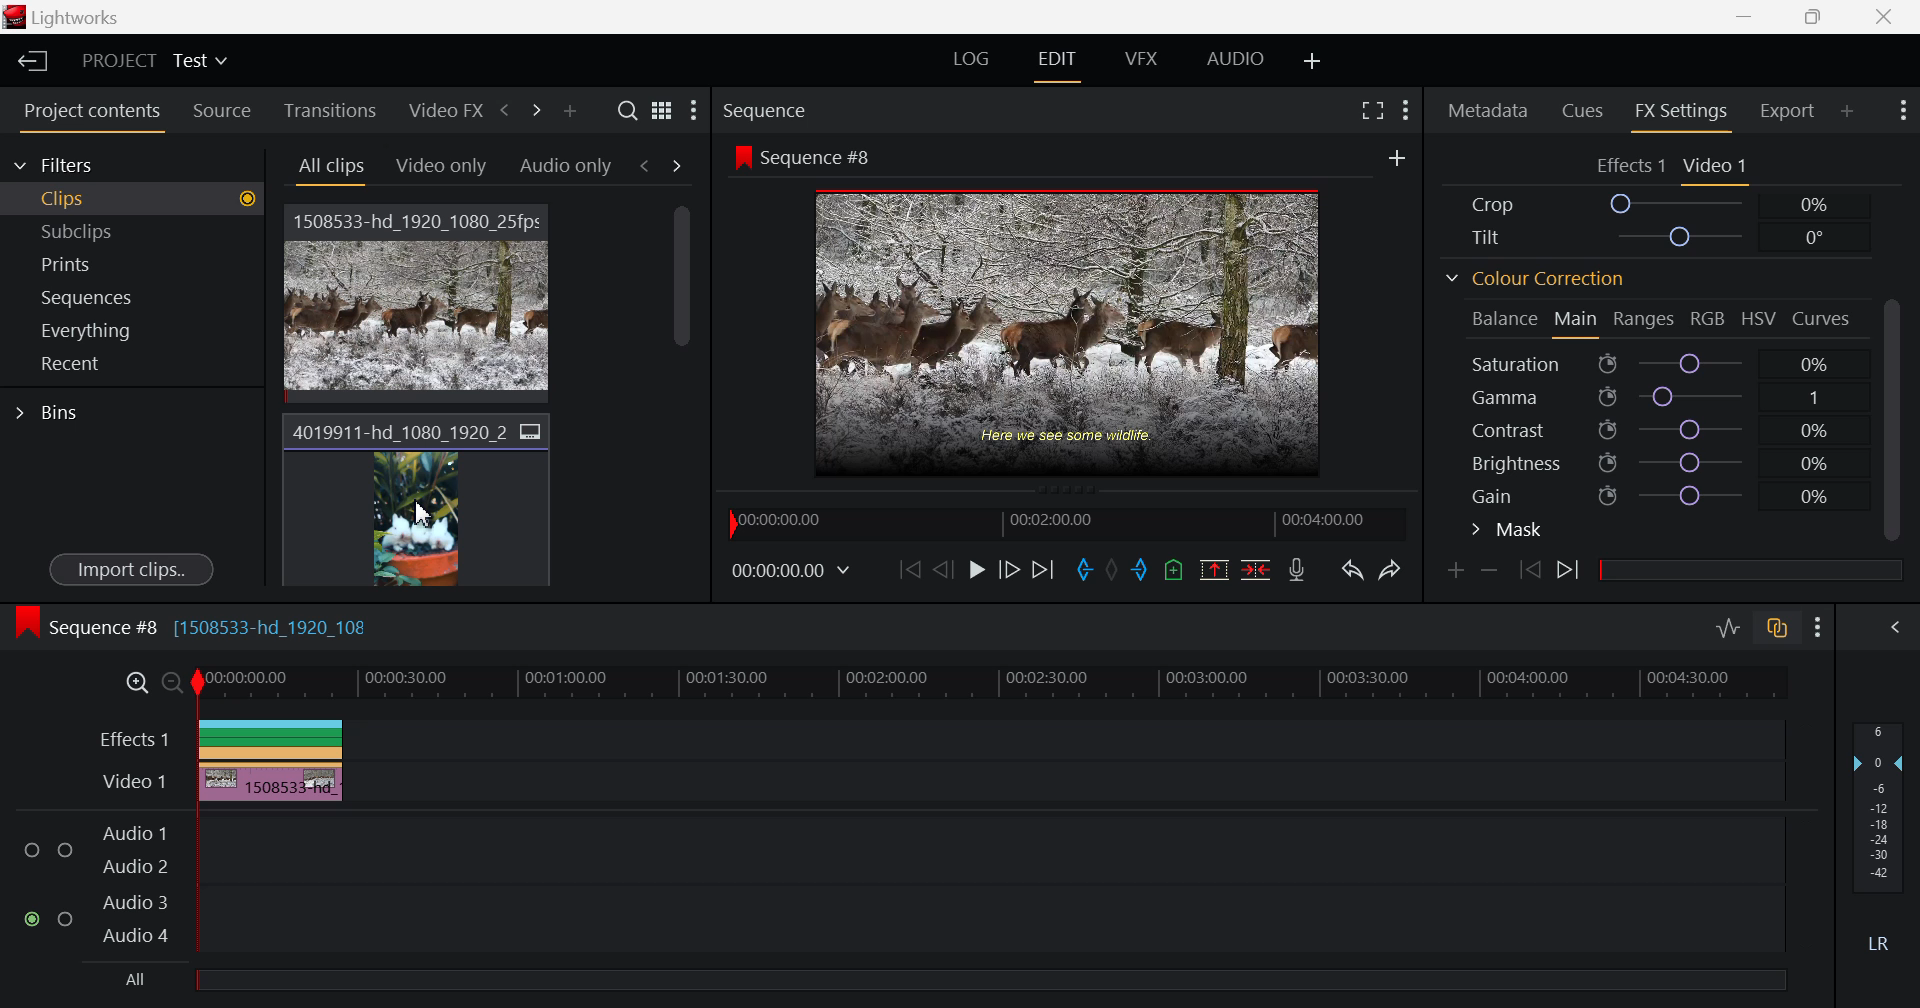 The height and width of the screenshot is (1008, 1920). I want to click on Scroll bar, so click(1897, 415).